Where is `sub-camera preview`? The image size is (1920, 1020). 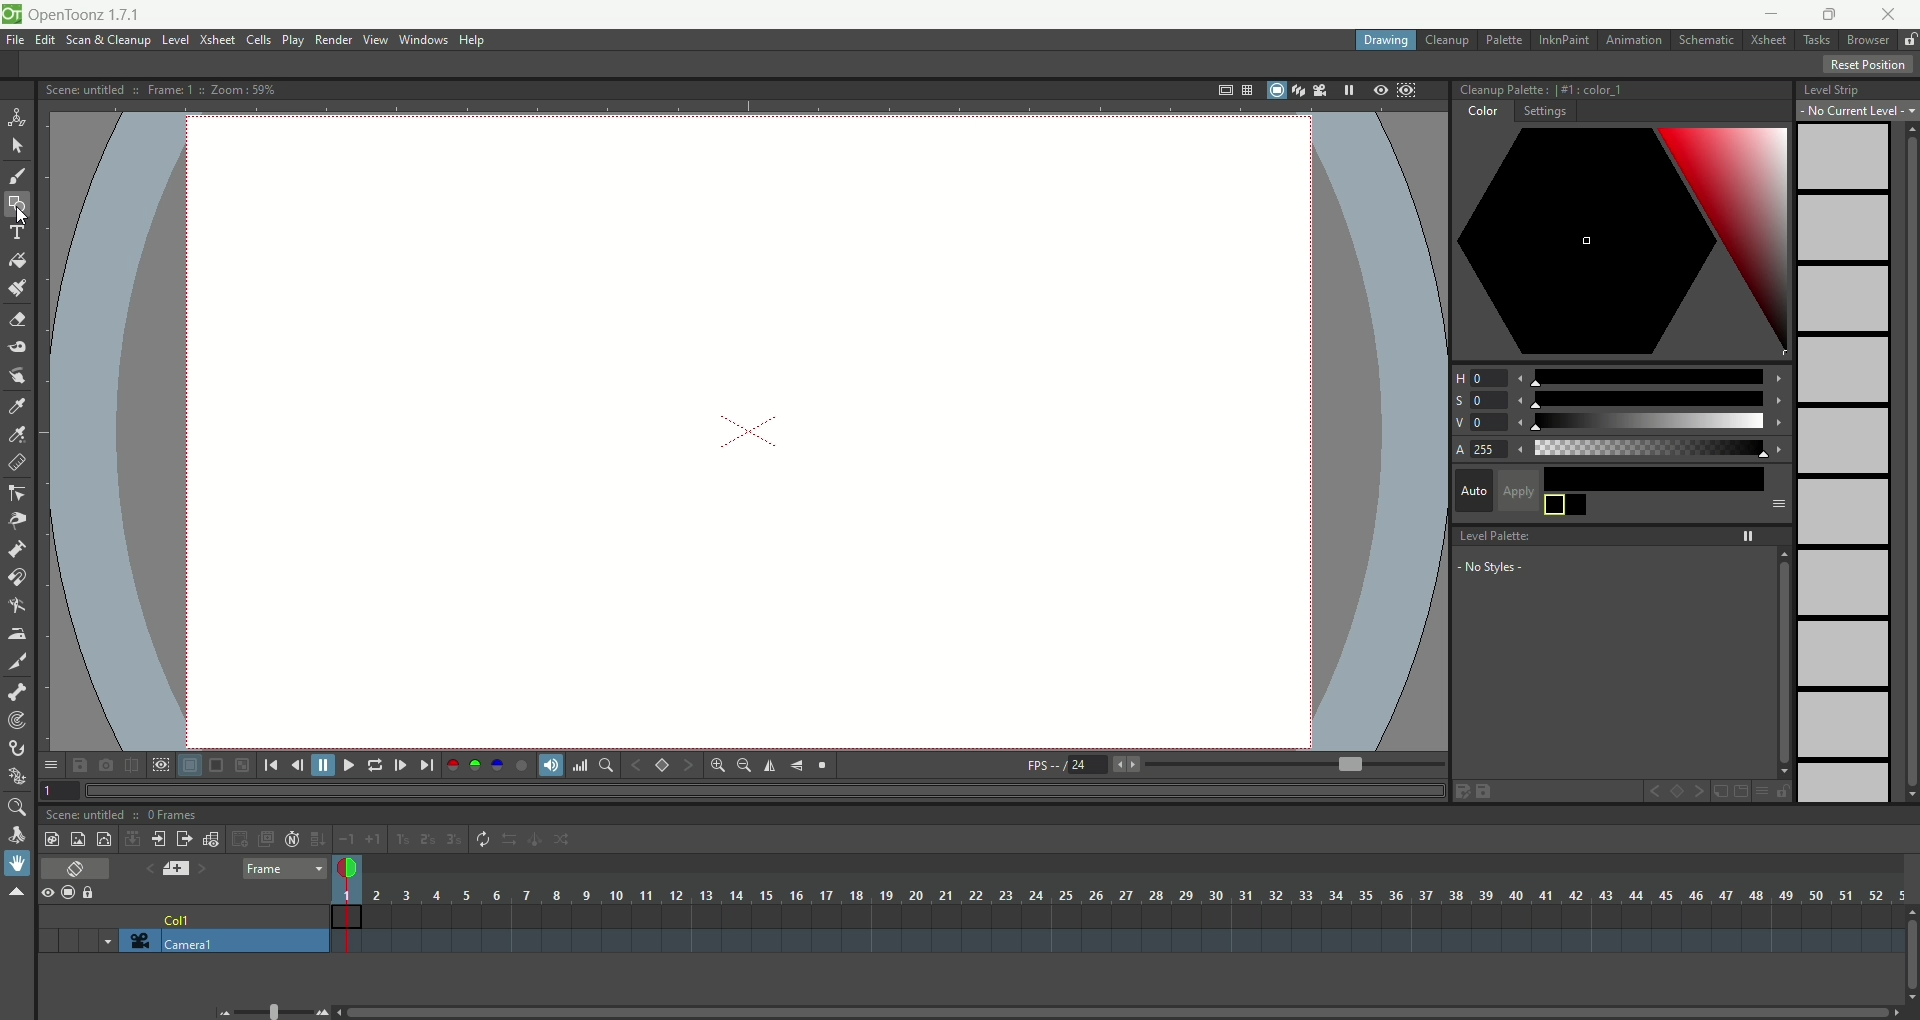
sub-camera preview is located at coordinates (1408, 92).